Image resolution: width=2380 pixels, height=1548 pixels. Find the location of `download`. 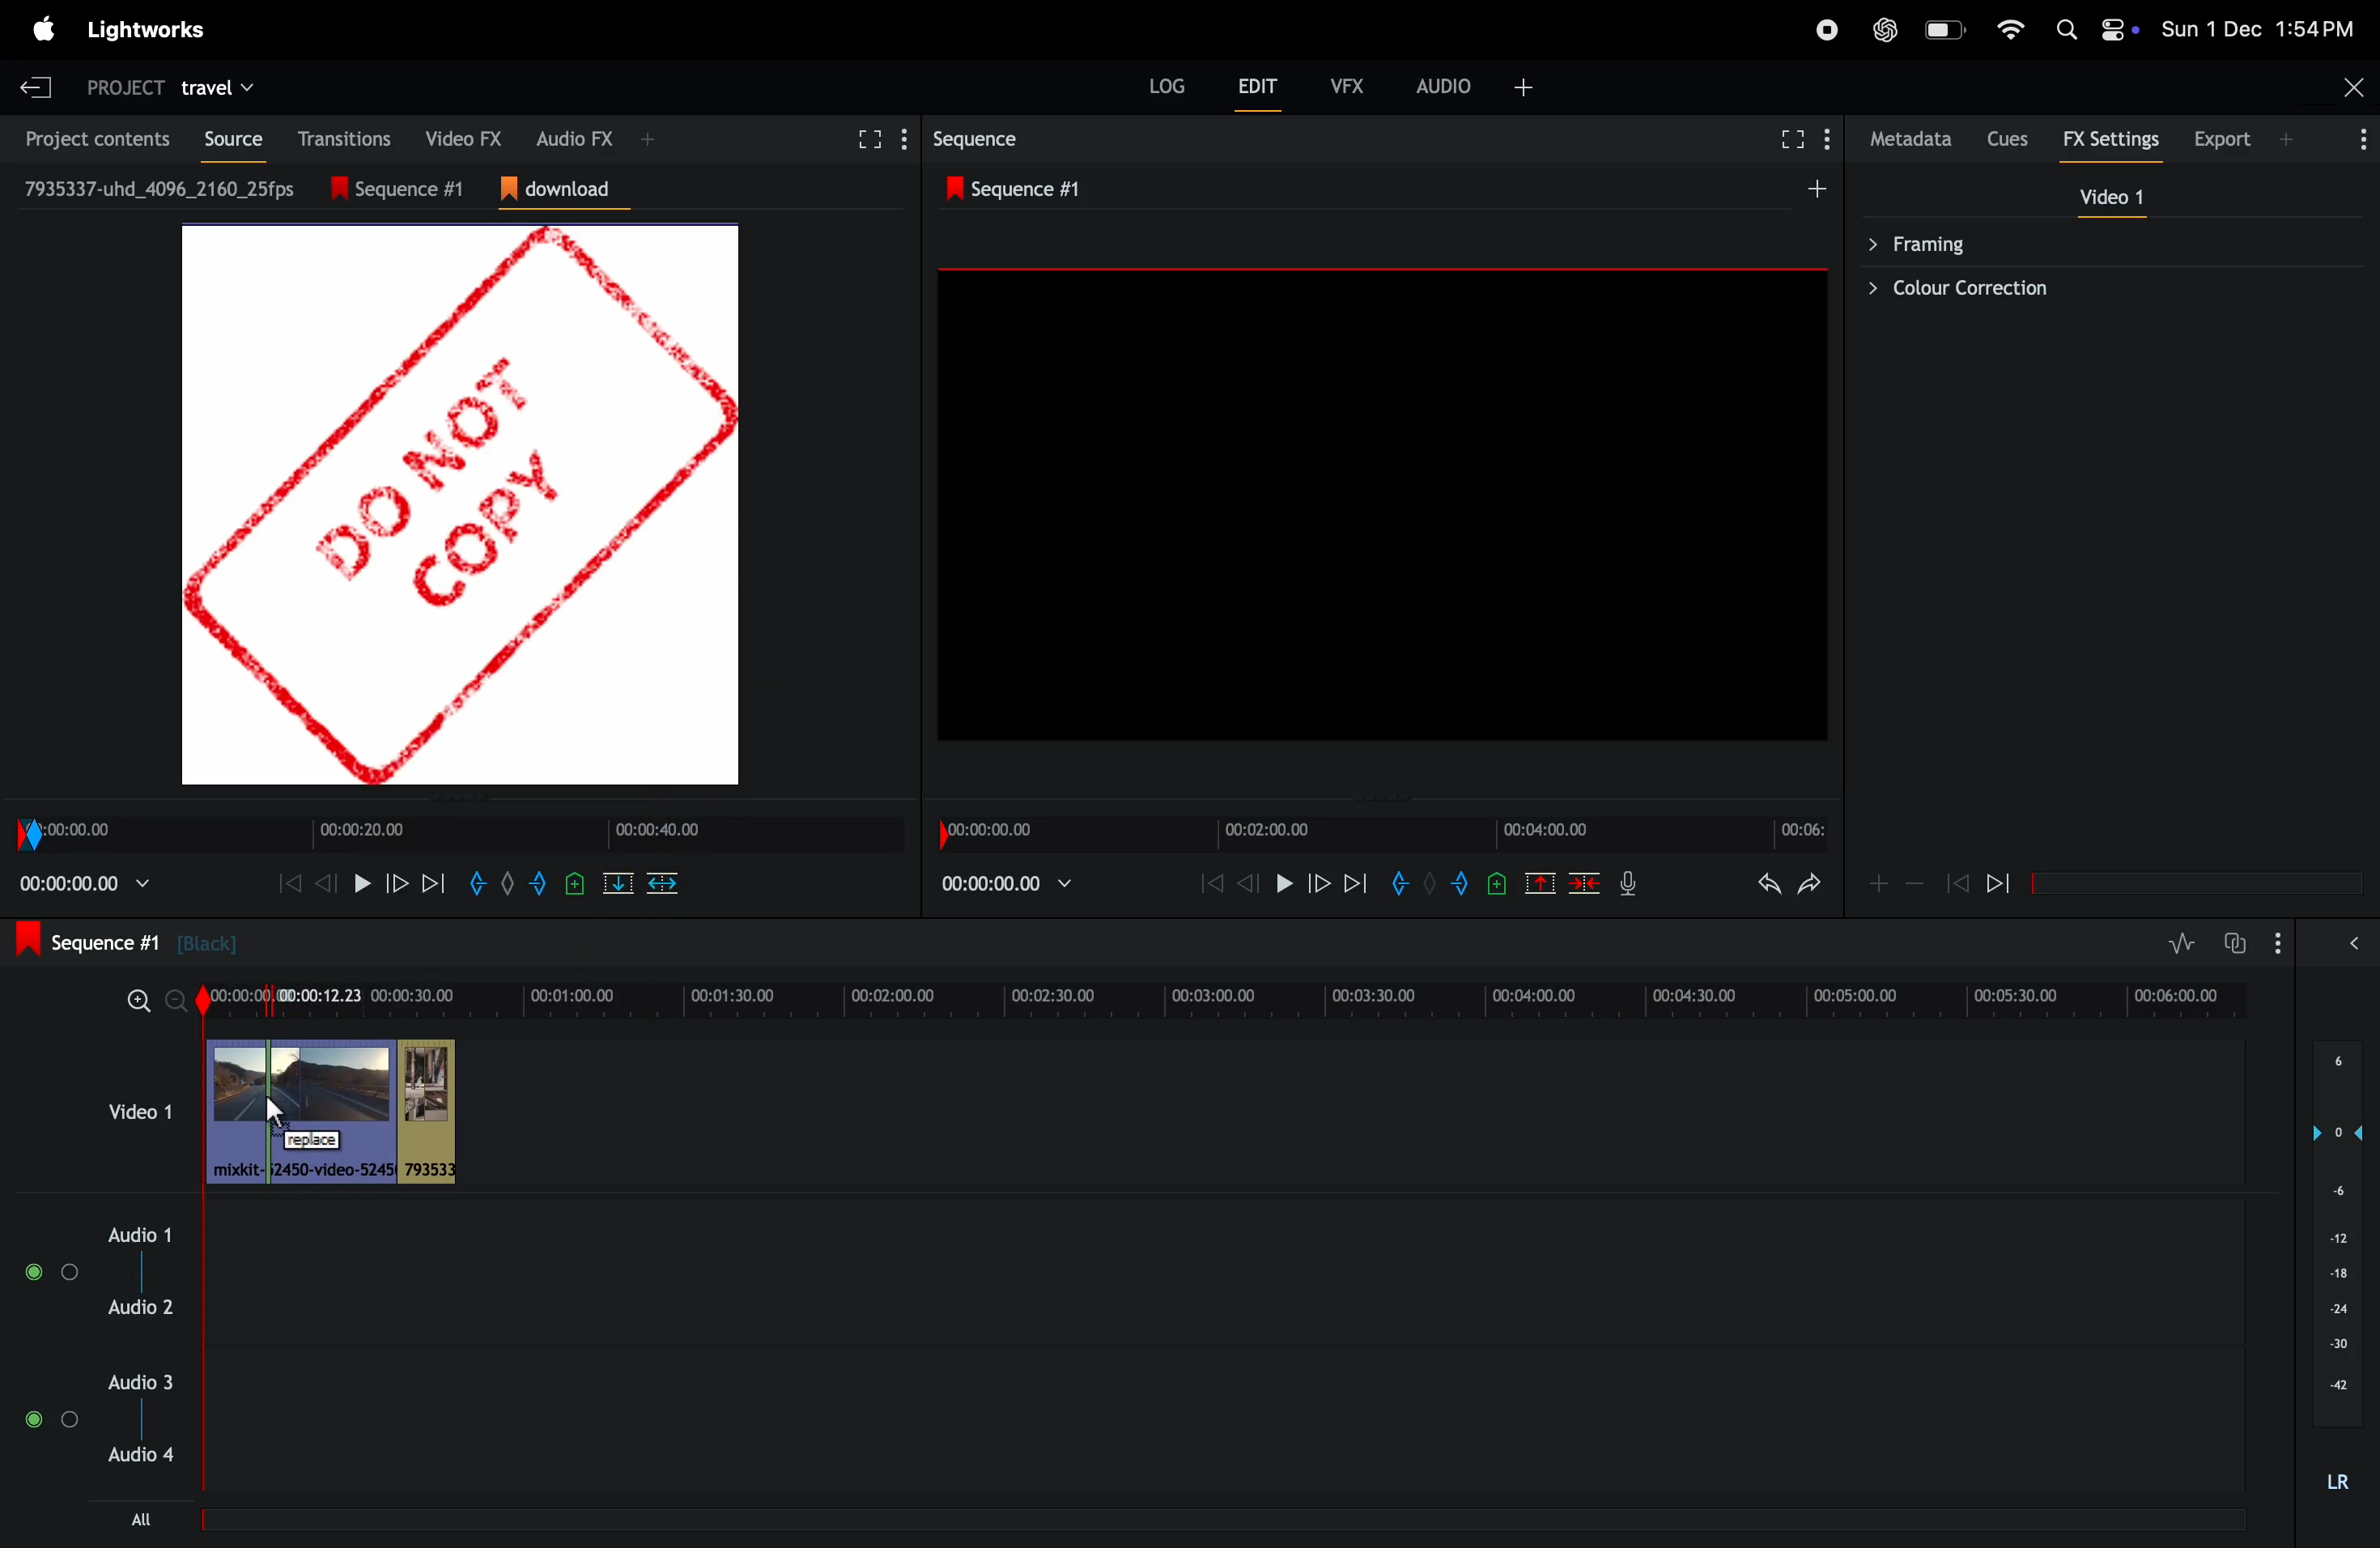

download is located at coordinates (565, 190).